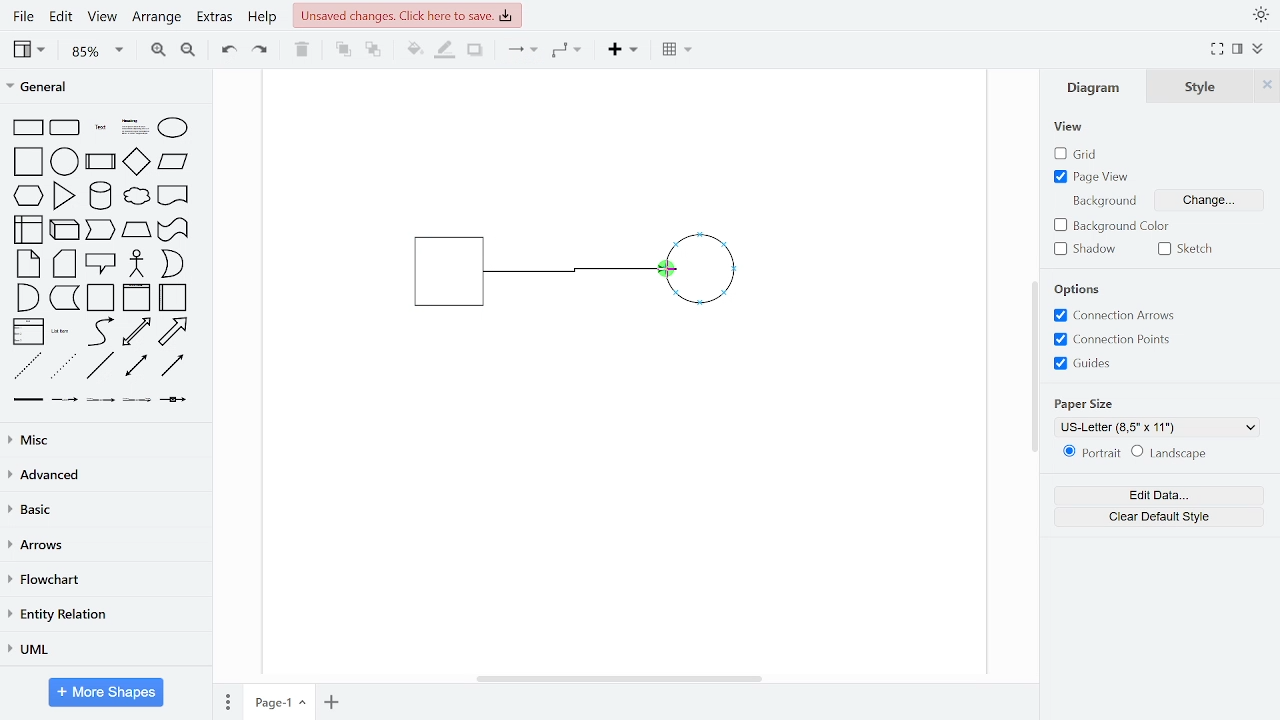 Image resolution: width=1280 pixels, height=720 pixels. What do you see at coordinates (261, 49) in the screenshot?
I see `redo` at bounding box center [261, 49].